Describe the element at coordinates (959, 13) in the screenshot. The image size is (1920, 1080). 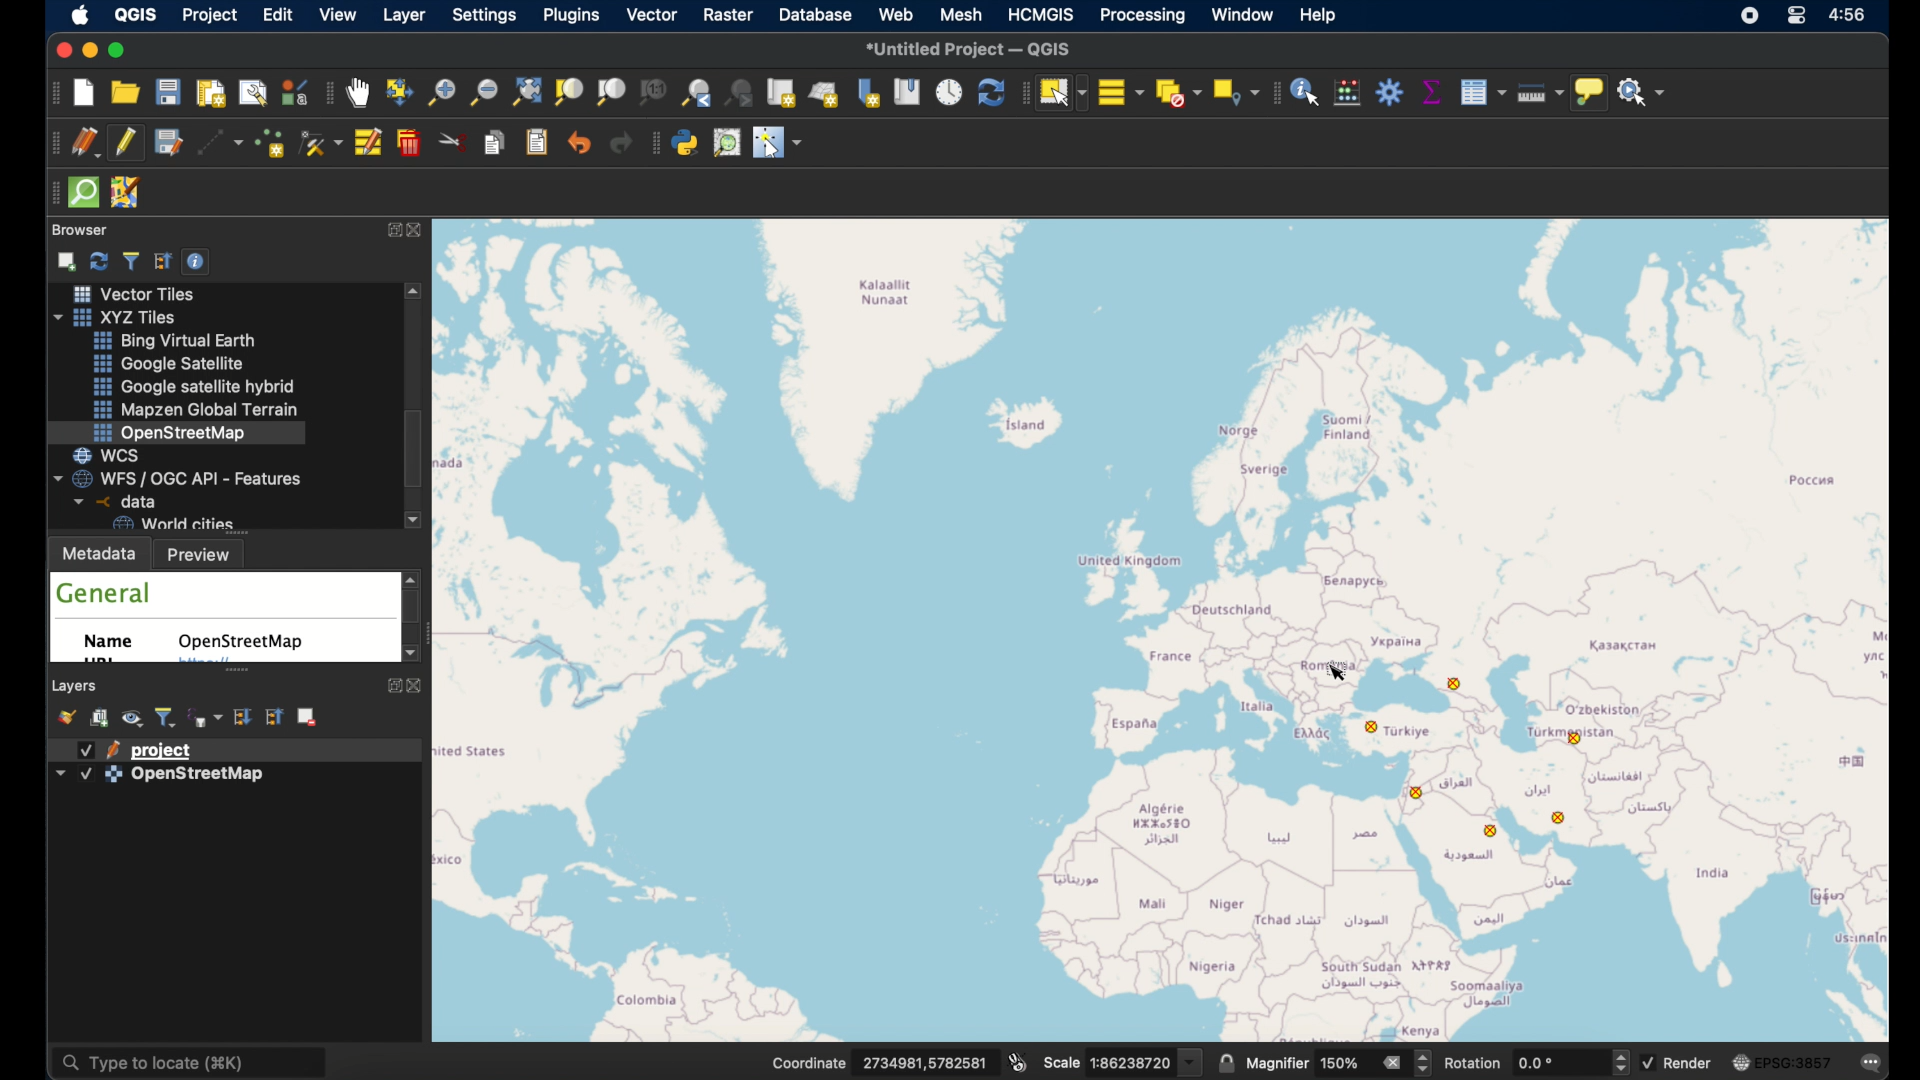
I see `mesh` at that location.